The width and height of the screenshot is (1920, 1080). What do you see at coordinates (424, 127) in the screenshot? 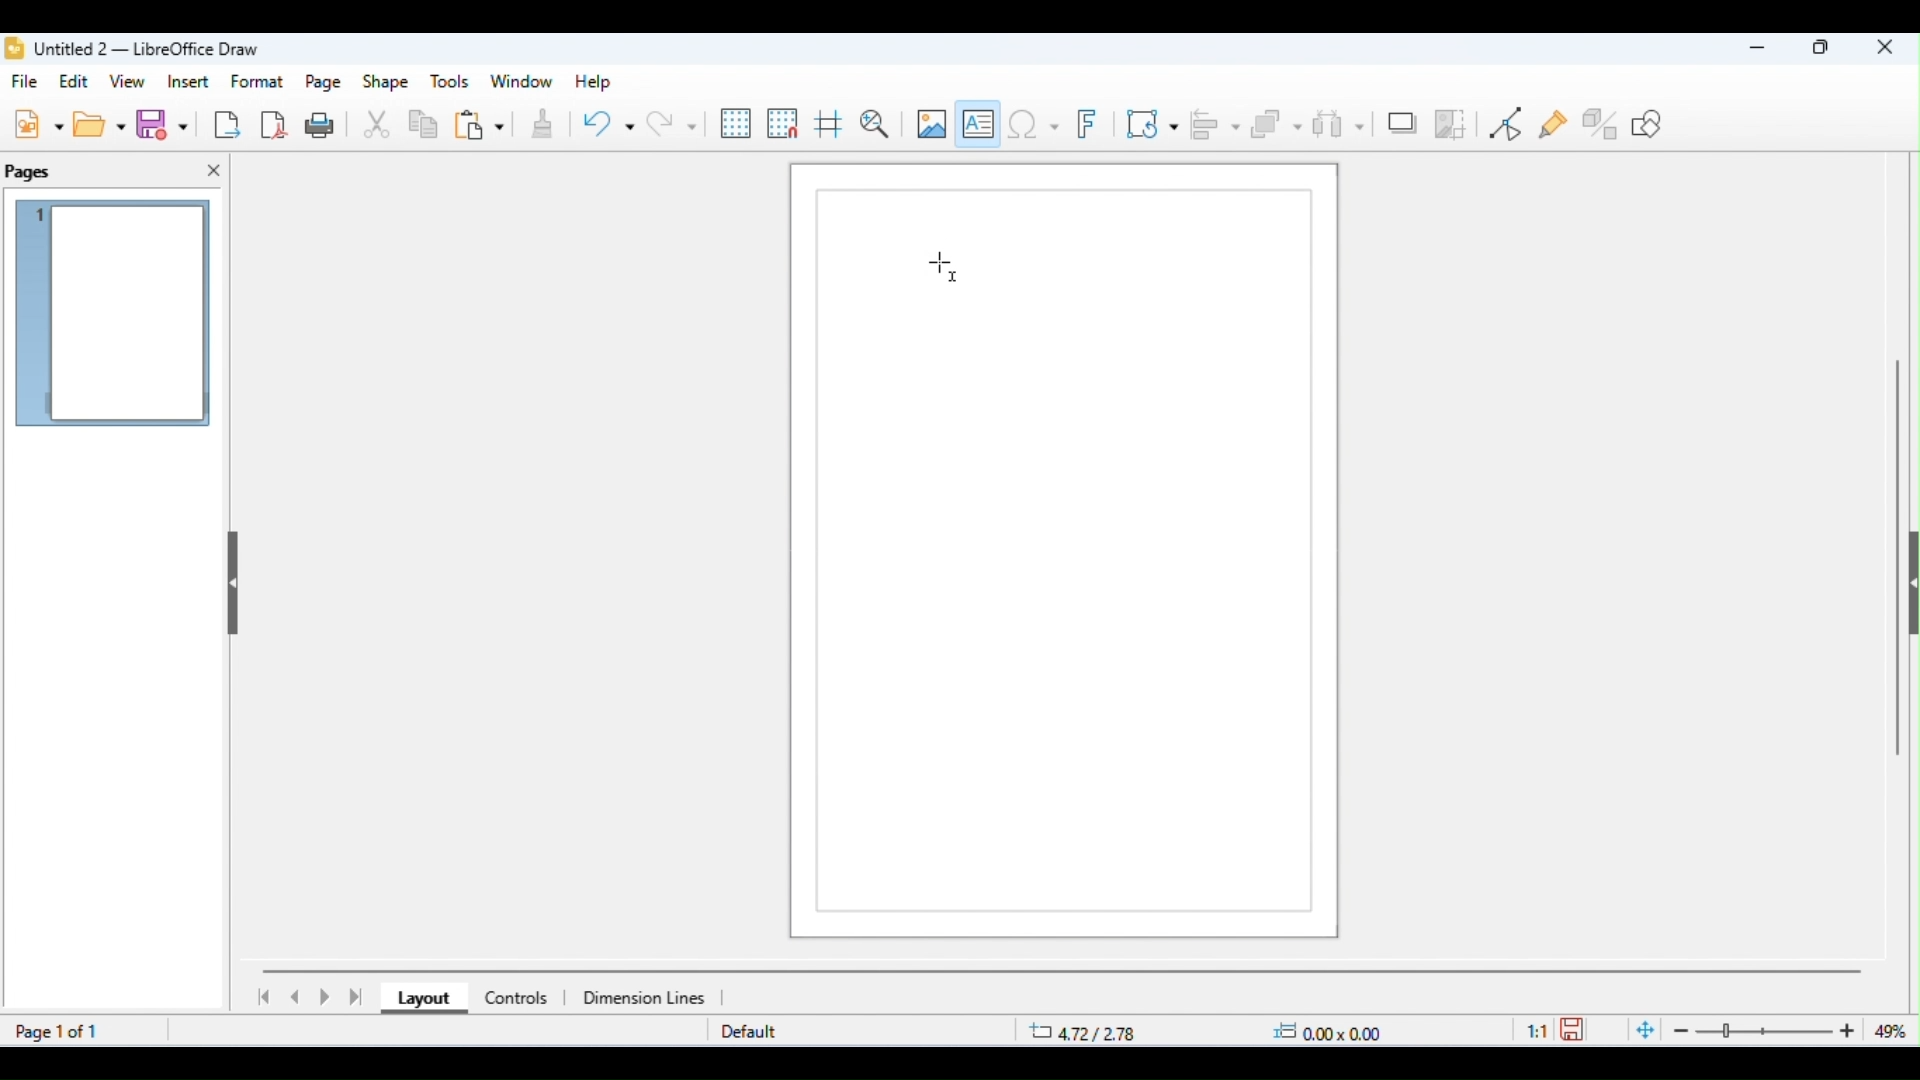
I see `copy` at bounding box center [424, 127].